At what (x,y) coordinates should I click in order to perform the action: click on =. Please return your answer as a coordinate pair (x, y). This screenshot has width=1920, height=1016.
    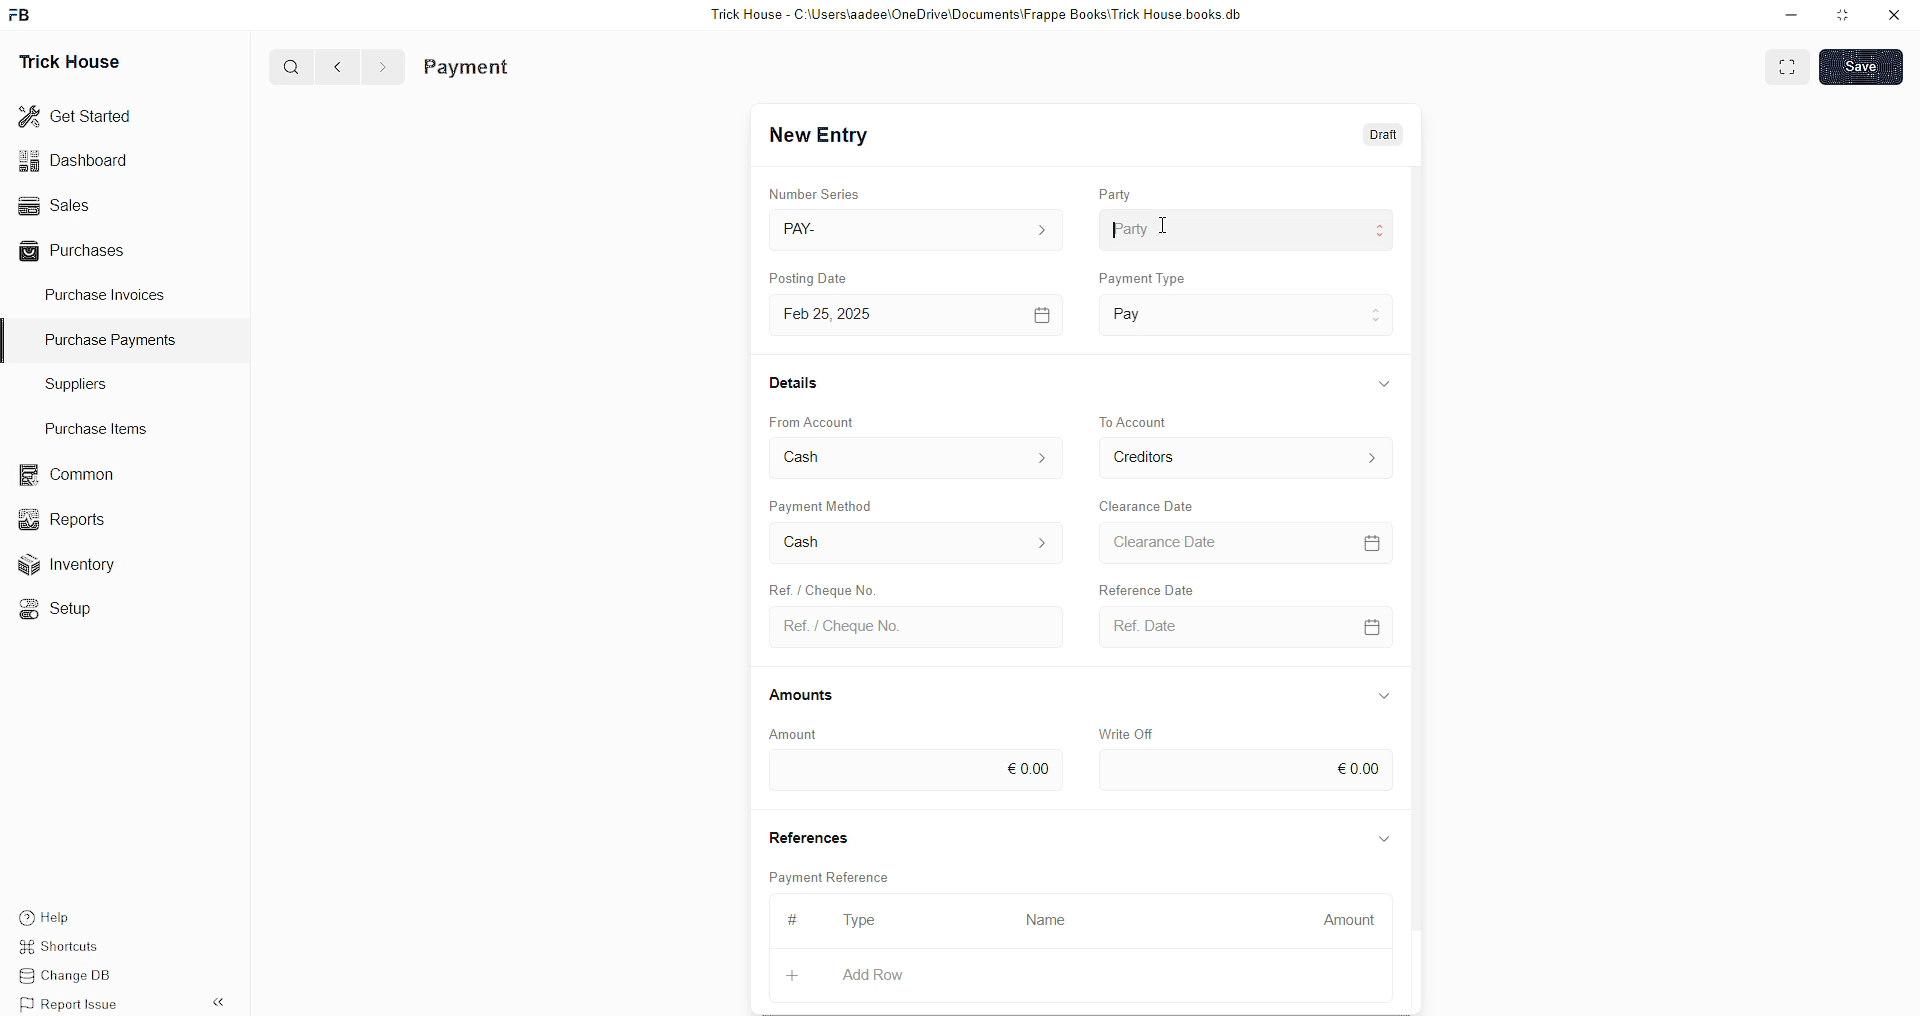
    Looking at the image, I should click on (1376, 540).